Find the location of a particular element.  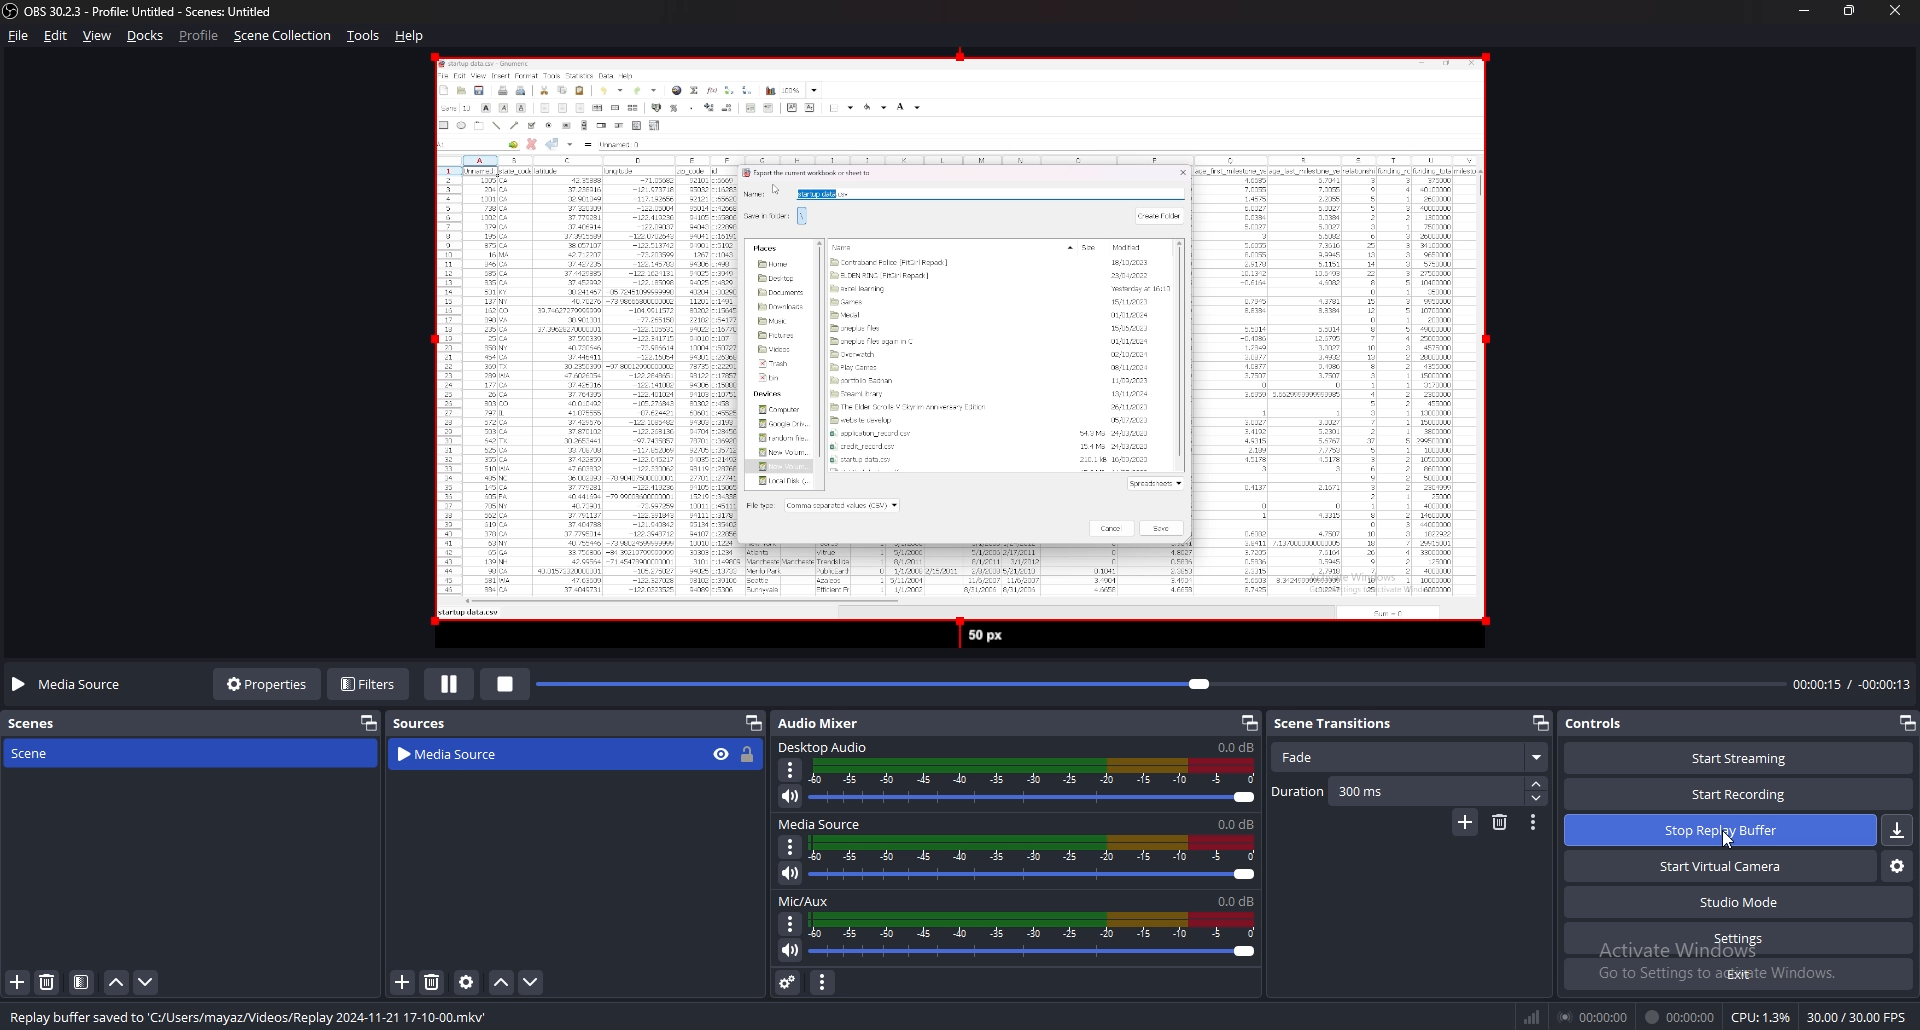

pop out is located at coordinates (753, 723).